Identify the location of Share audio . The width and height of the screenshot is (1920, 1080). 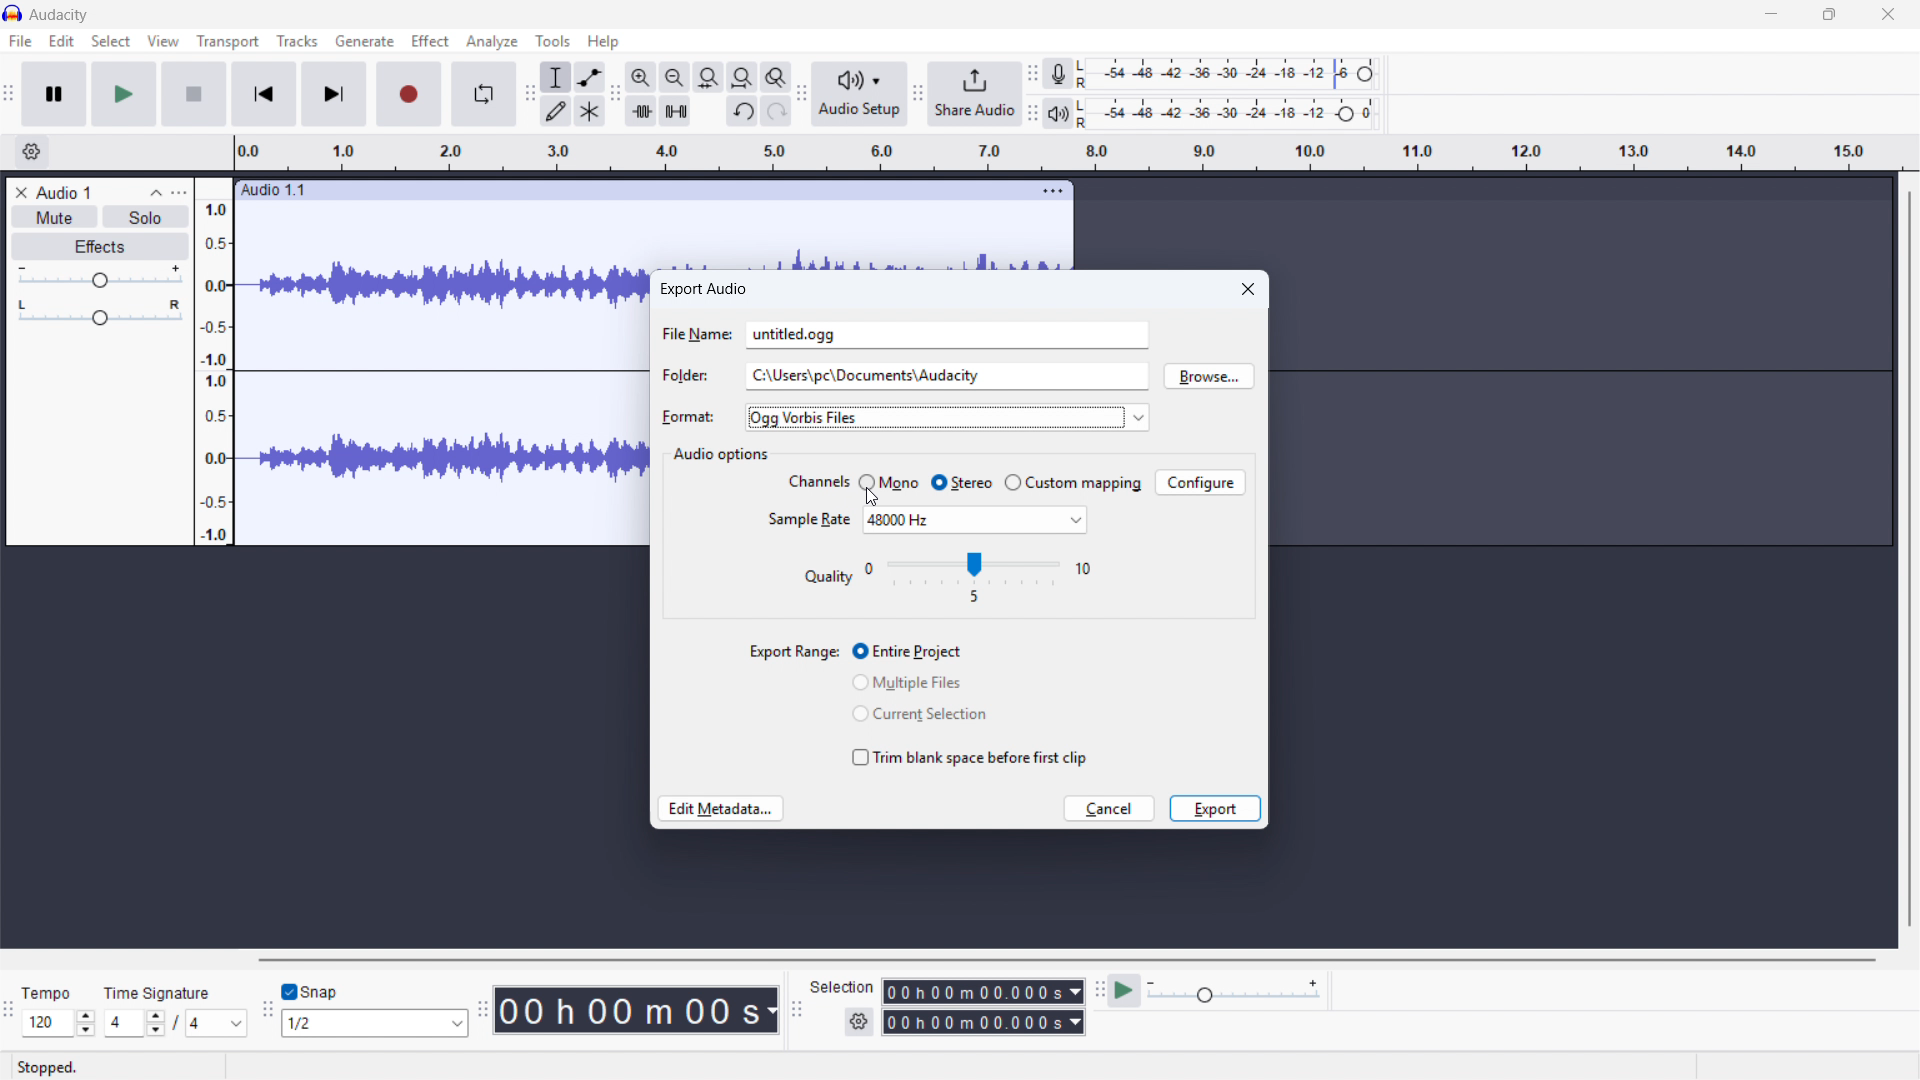
(976, 94).